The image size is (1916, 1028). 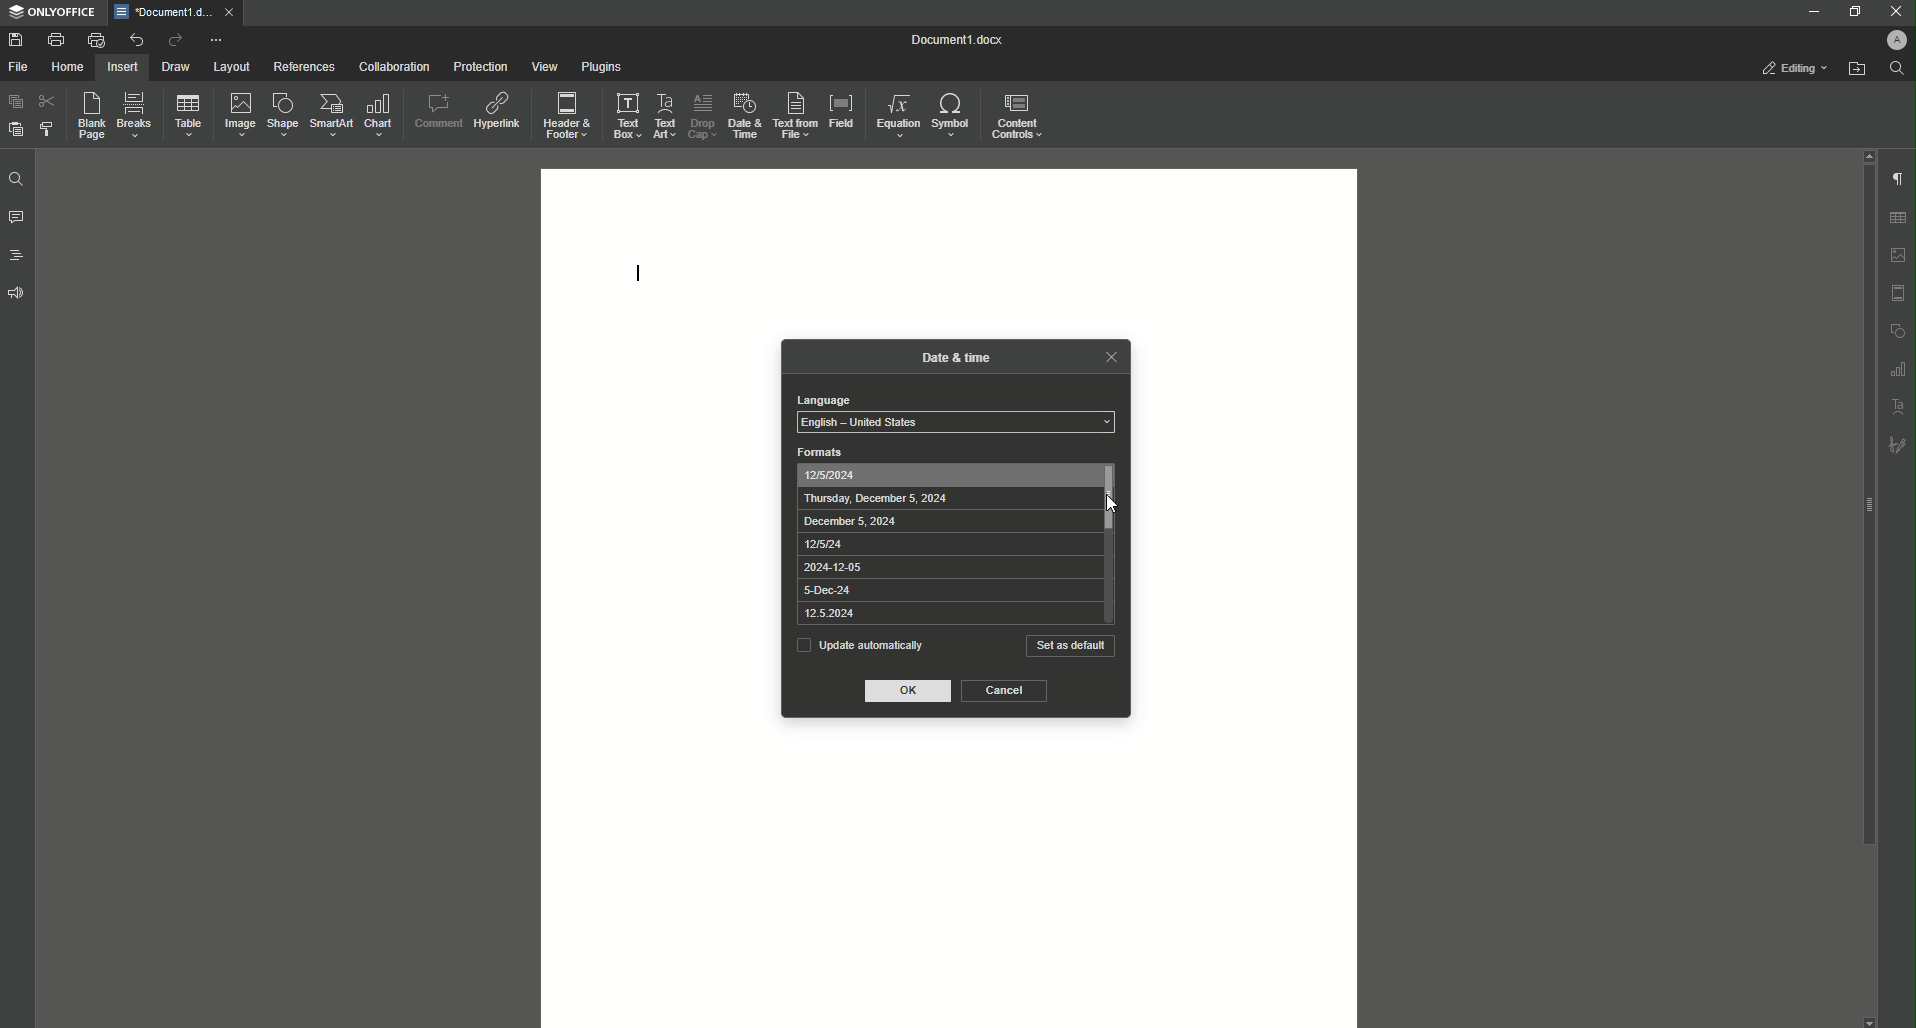 What do you see at coordinates (849, 522) in the screenshot?
I see `December 5, 2024` at bounding box center [849, 522].